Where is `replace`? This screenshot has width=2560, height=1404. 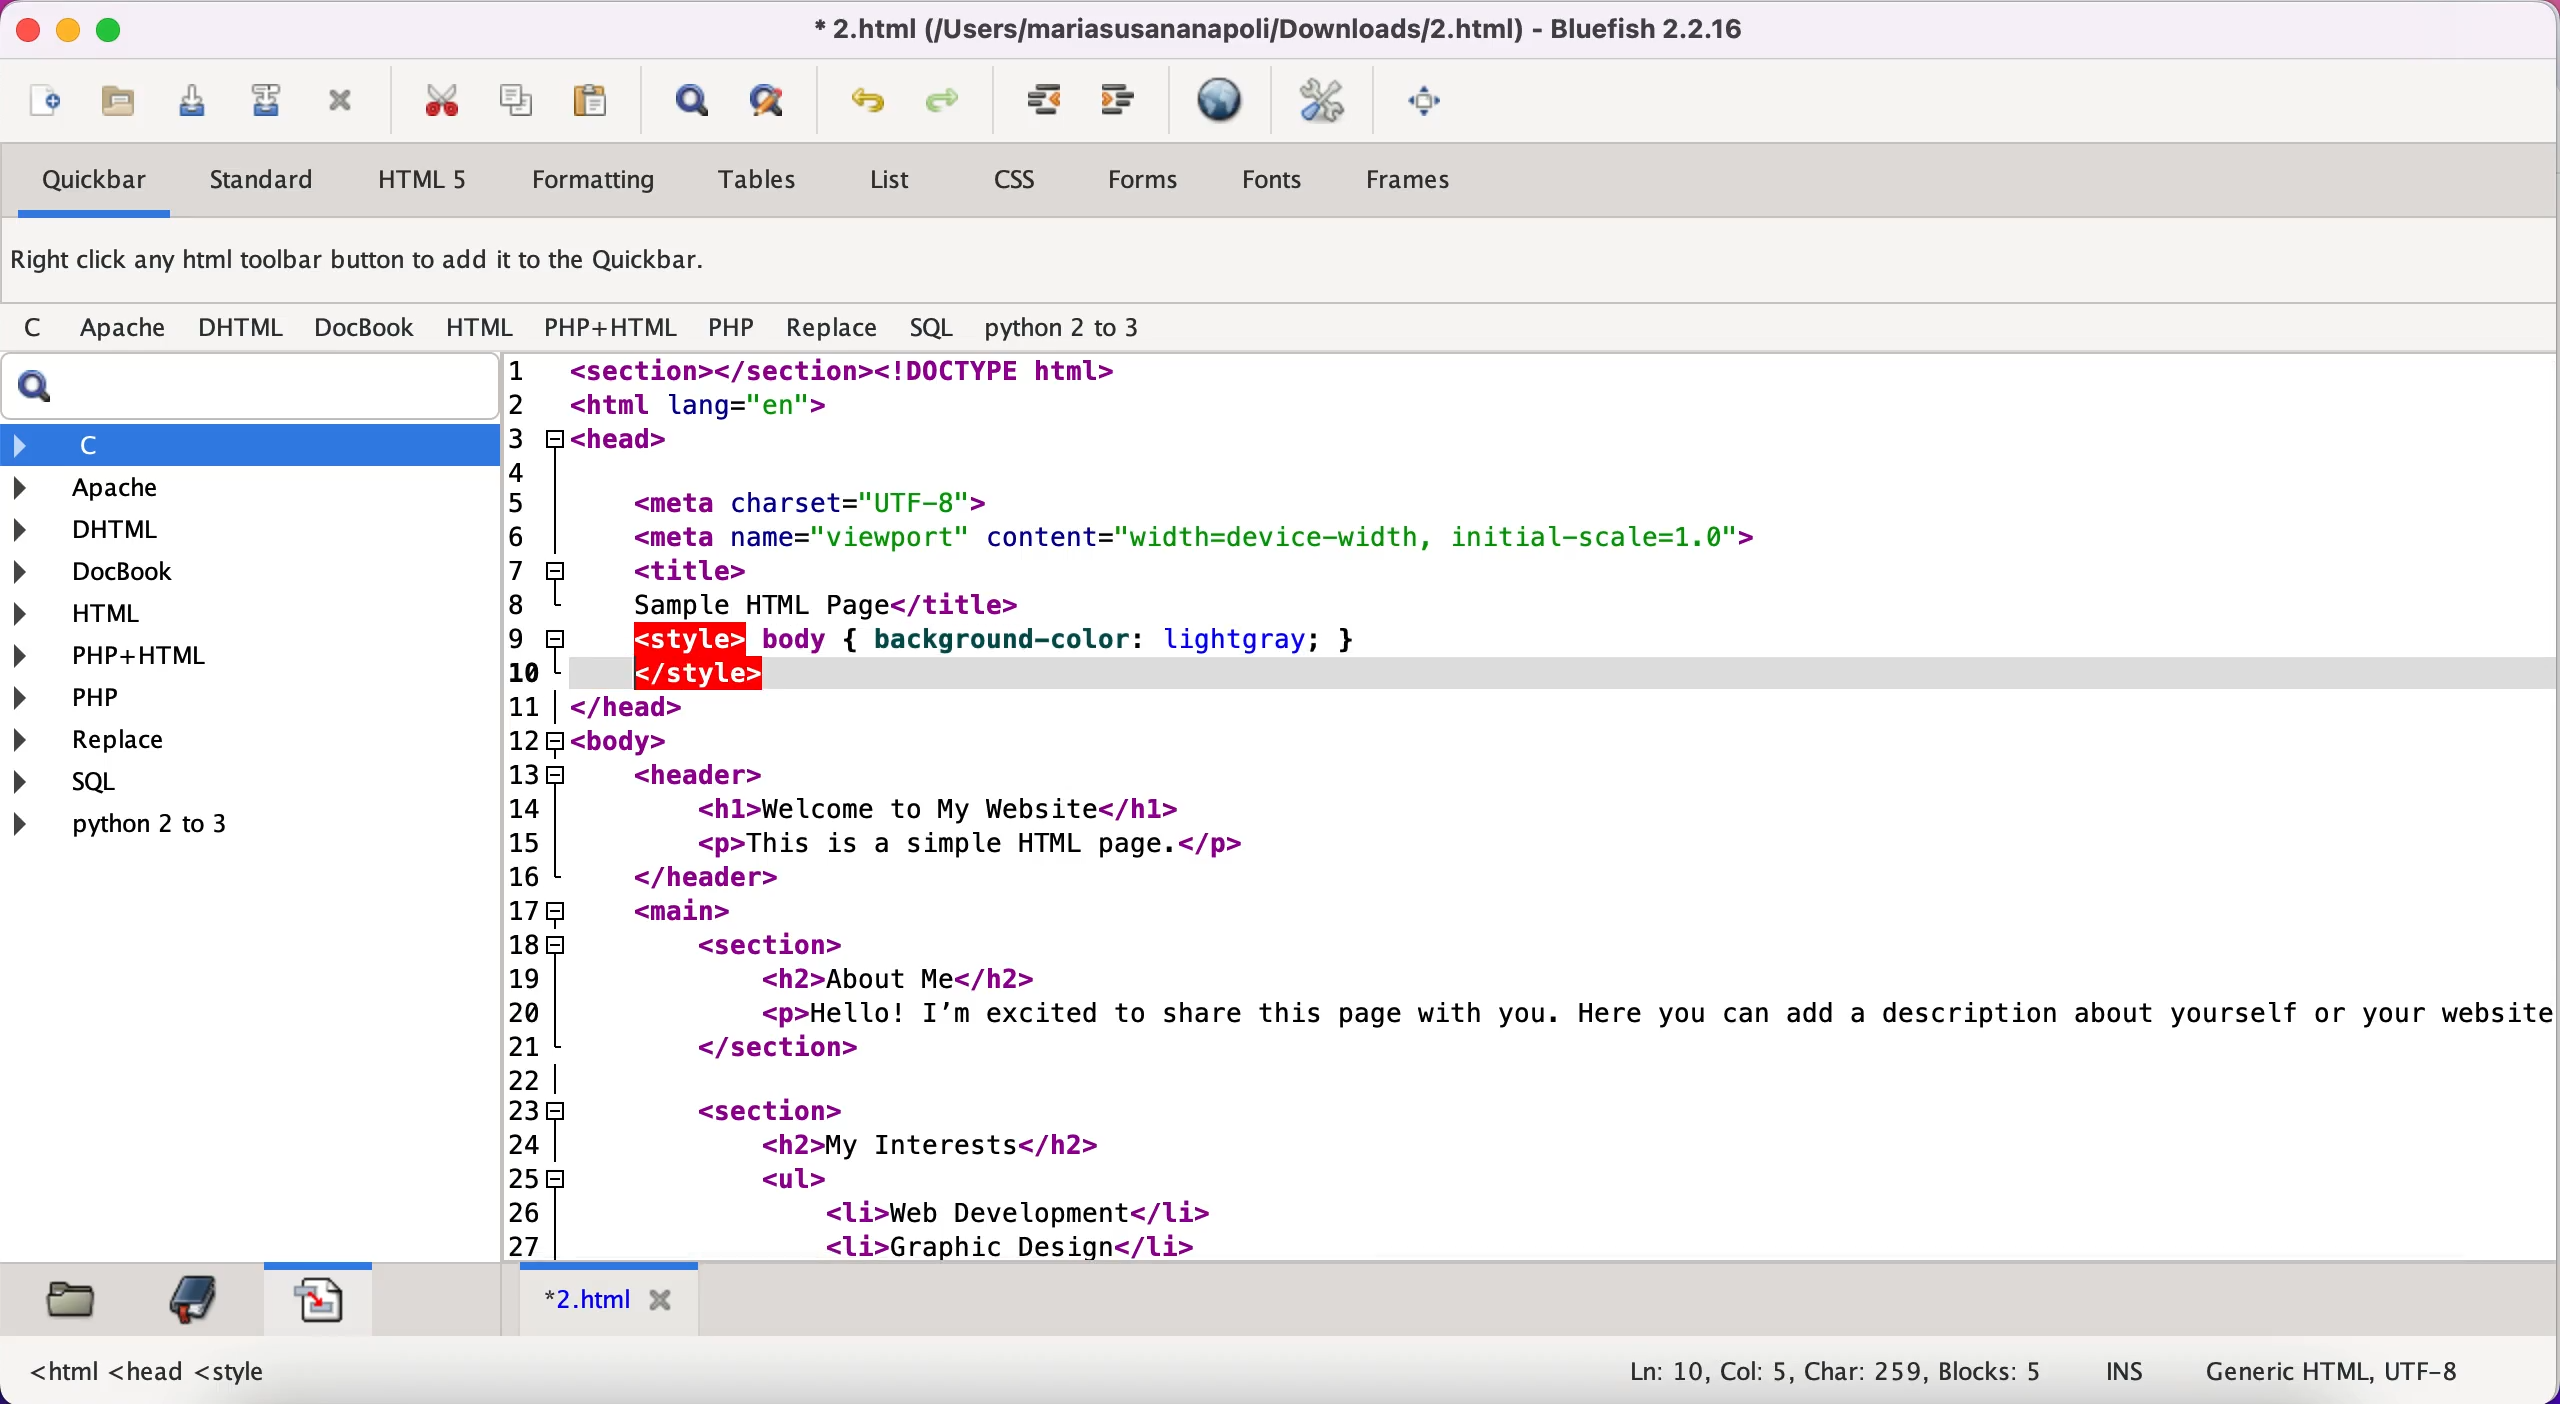
replace is located at coordinates (832, 333).